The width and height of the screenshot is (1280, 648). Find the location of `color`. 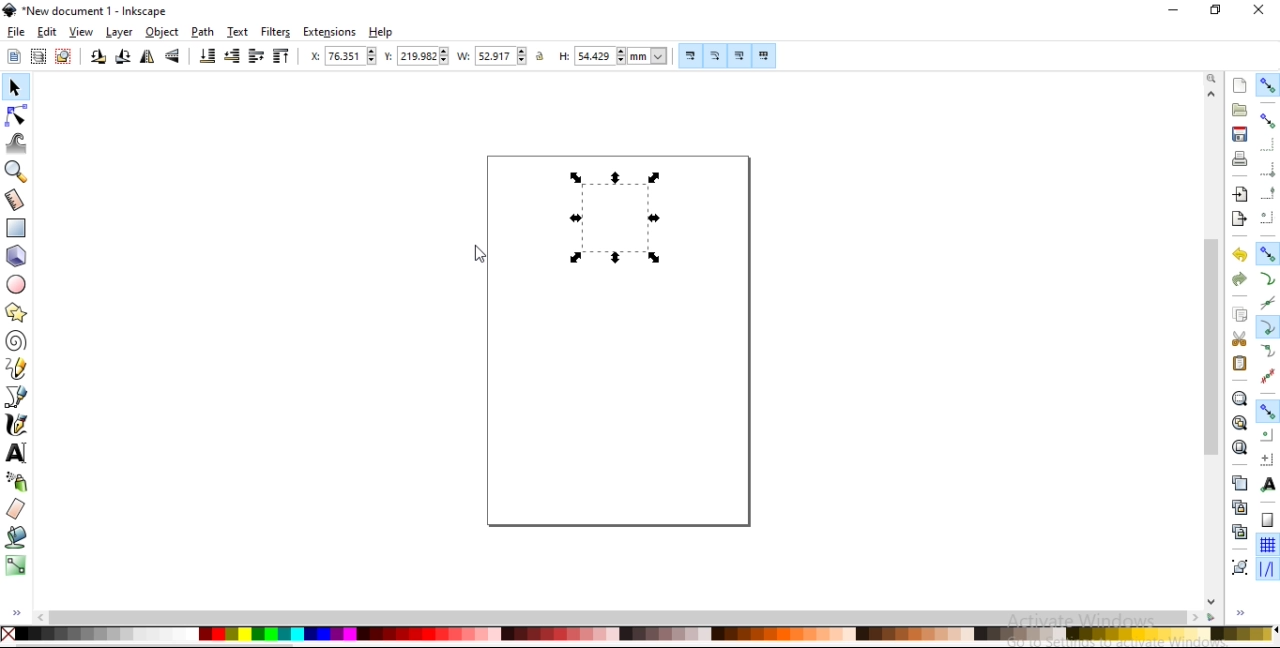

color is located at coordinates (639, 634).